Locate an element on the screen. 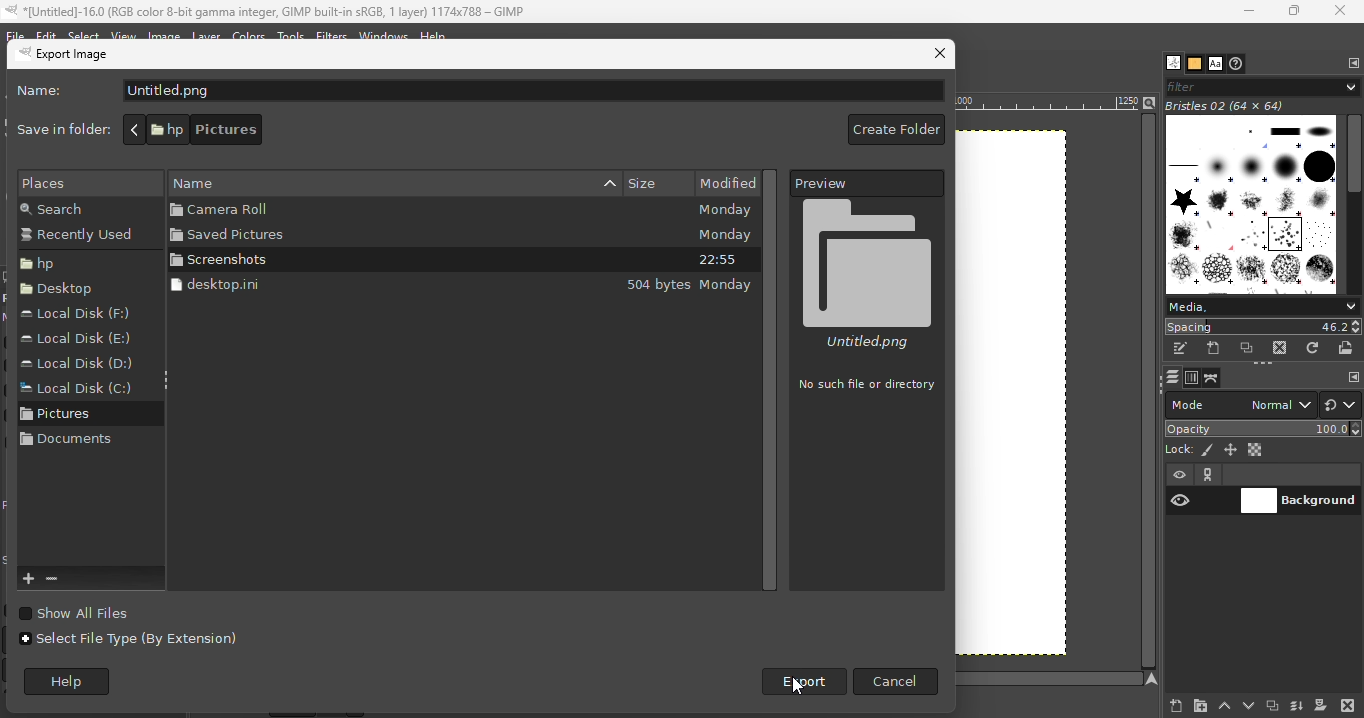 This screenshot has width=1364, height=718. Colors is located at coordinates (249, 35).